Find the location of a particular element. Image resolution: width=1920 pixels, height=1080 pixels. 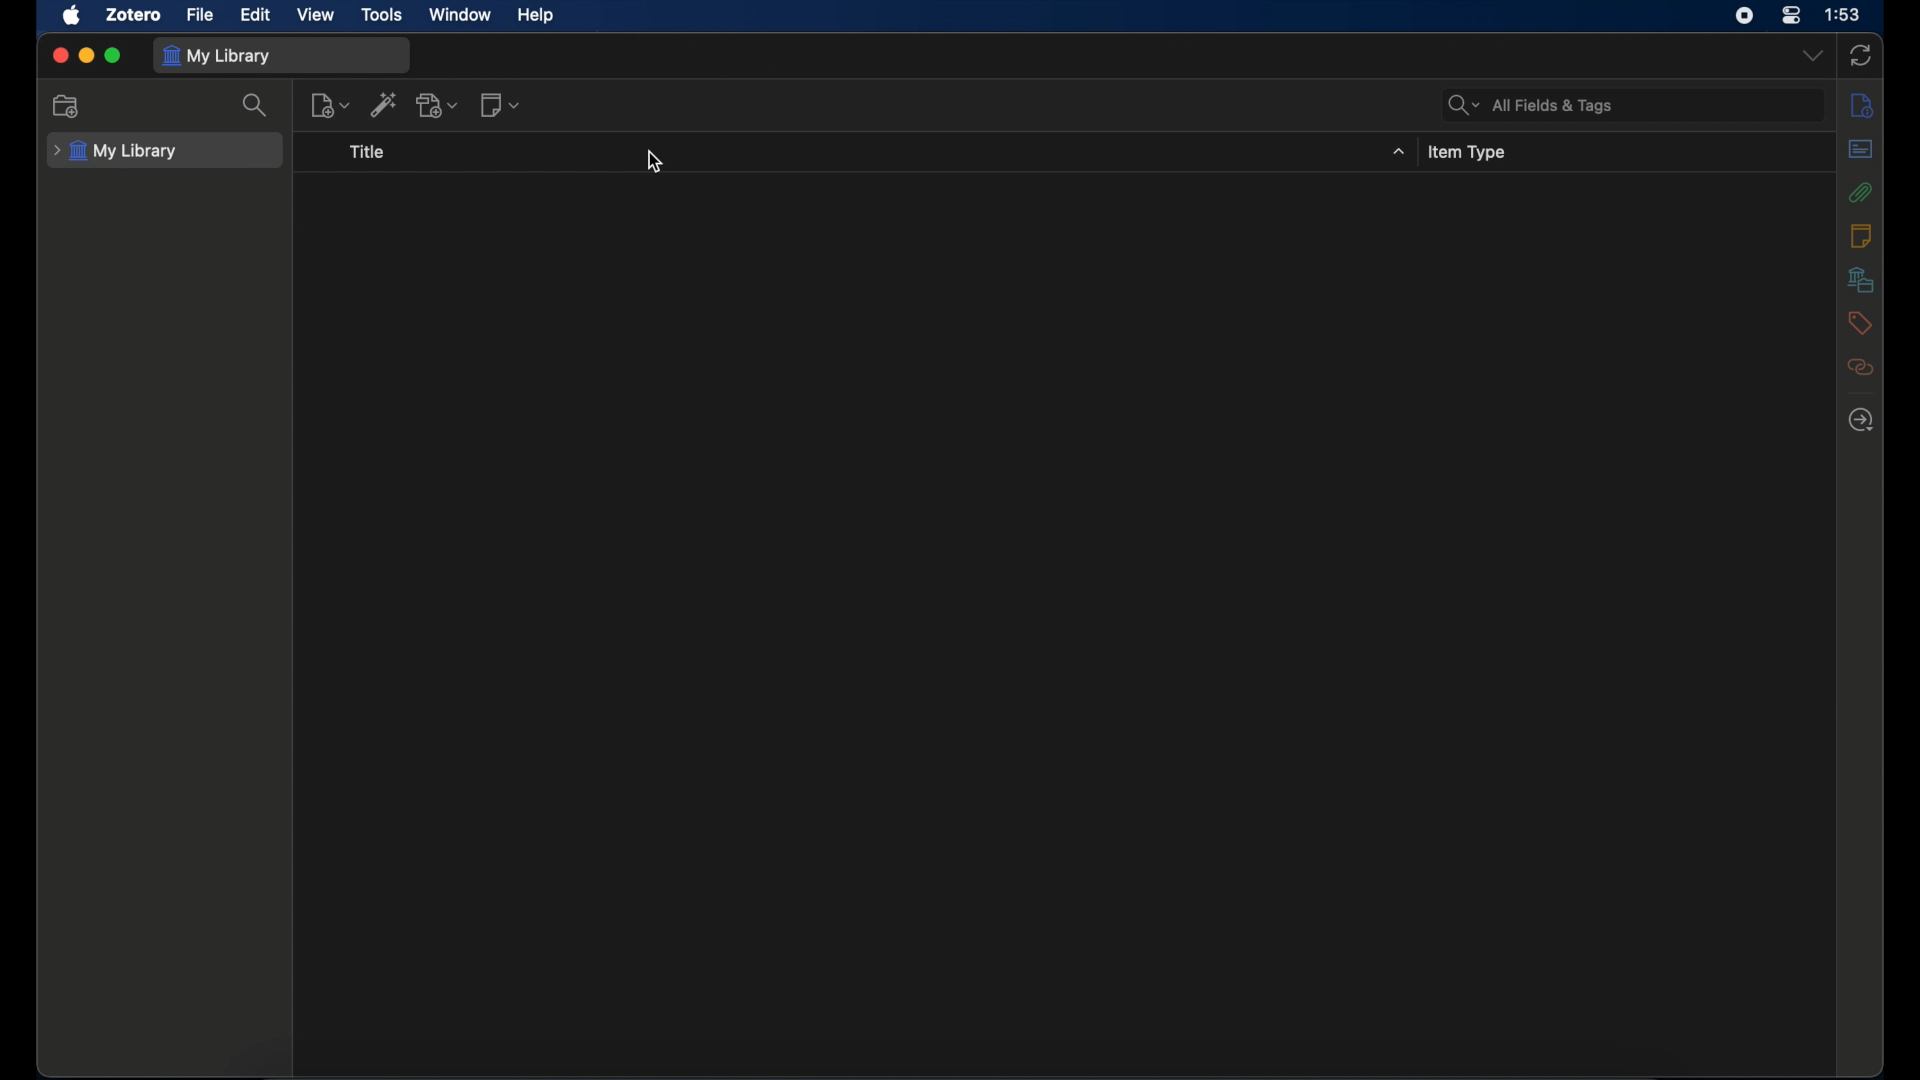

file is located at coordinates (200, 15).